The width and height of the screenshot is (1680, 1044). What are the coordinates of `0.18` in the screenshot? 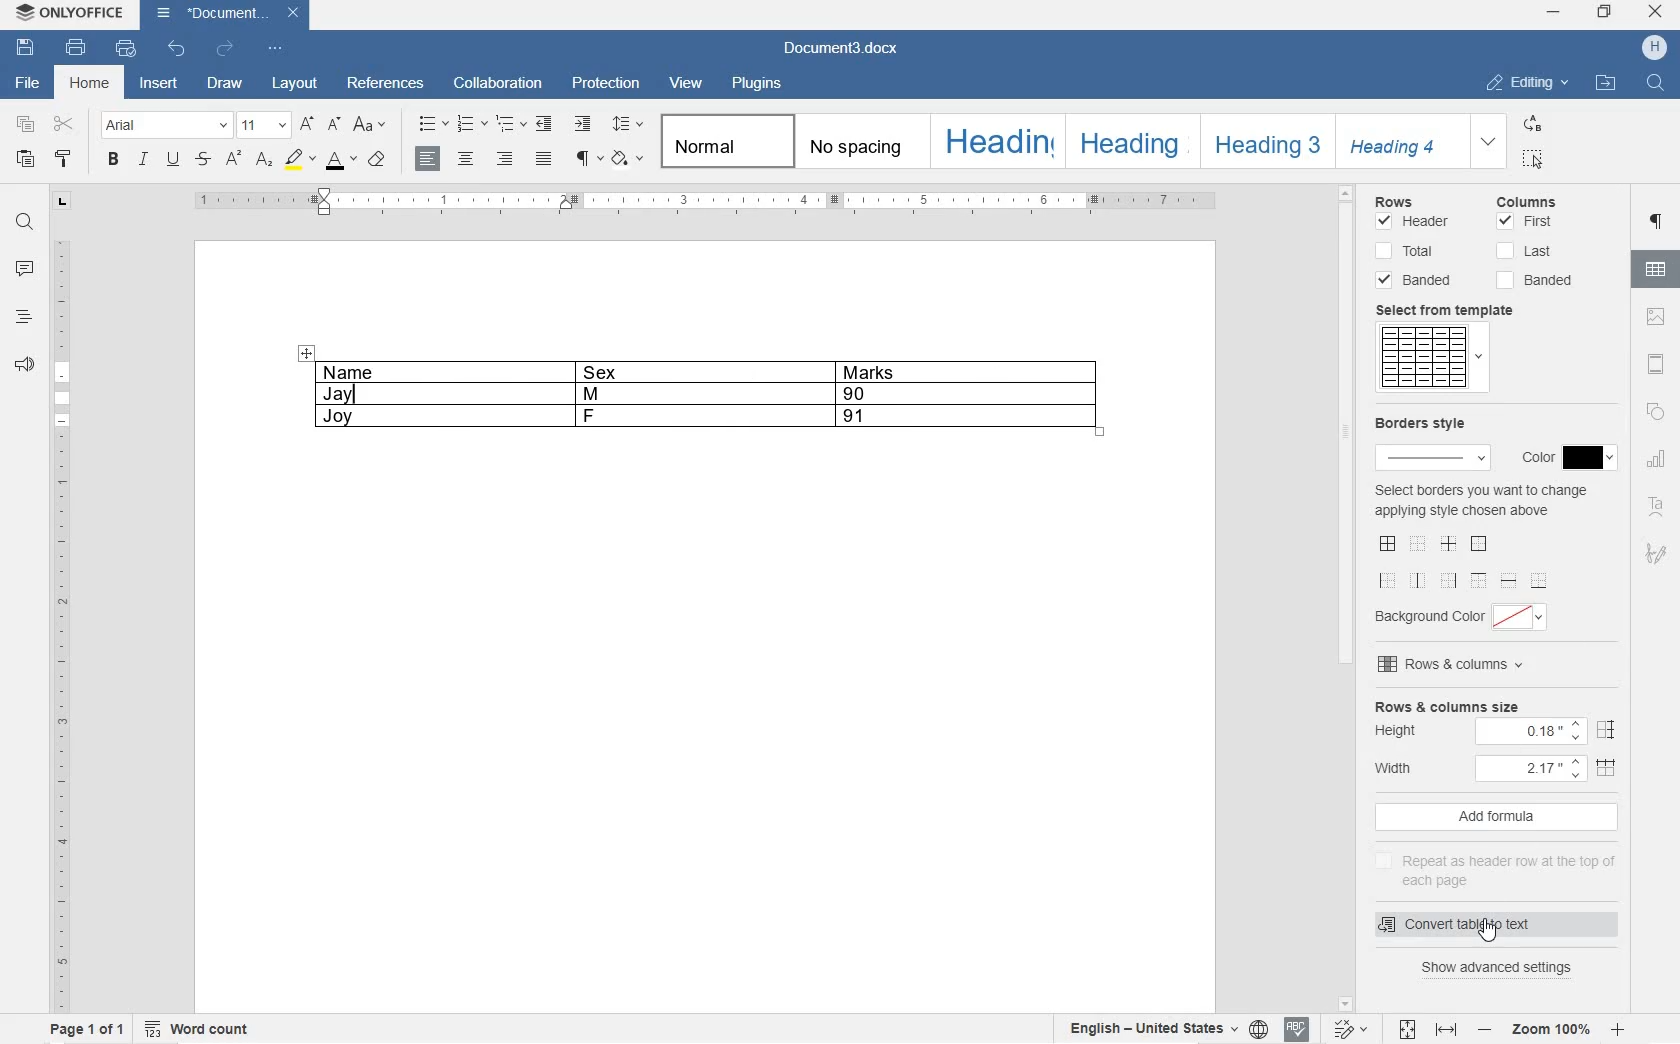 It's located at (1530, 734).